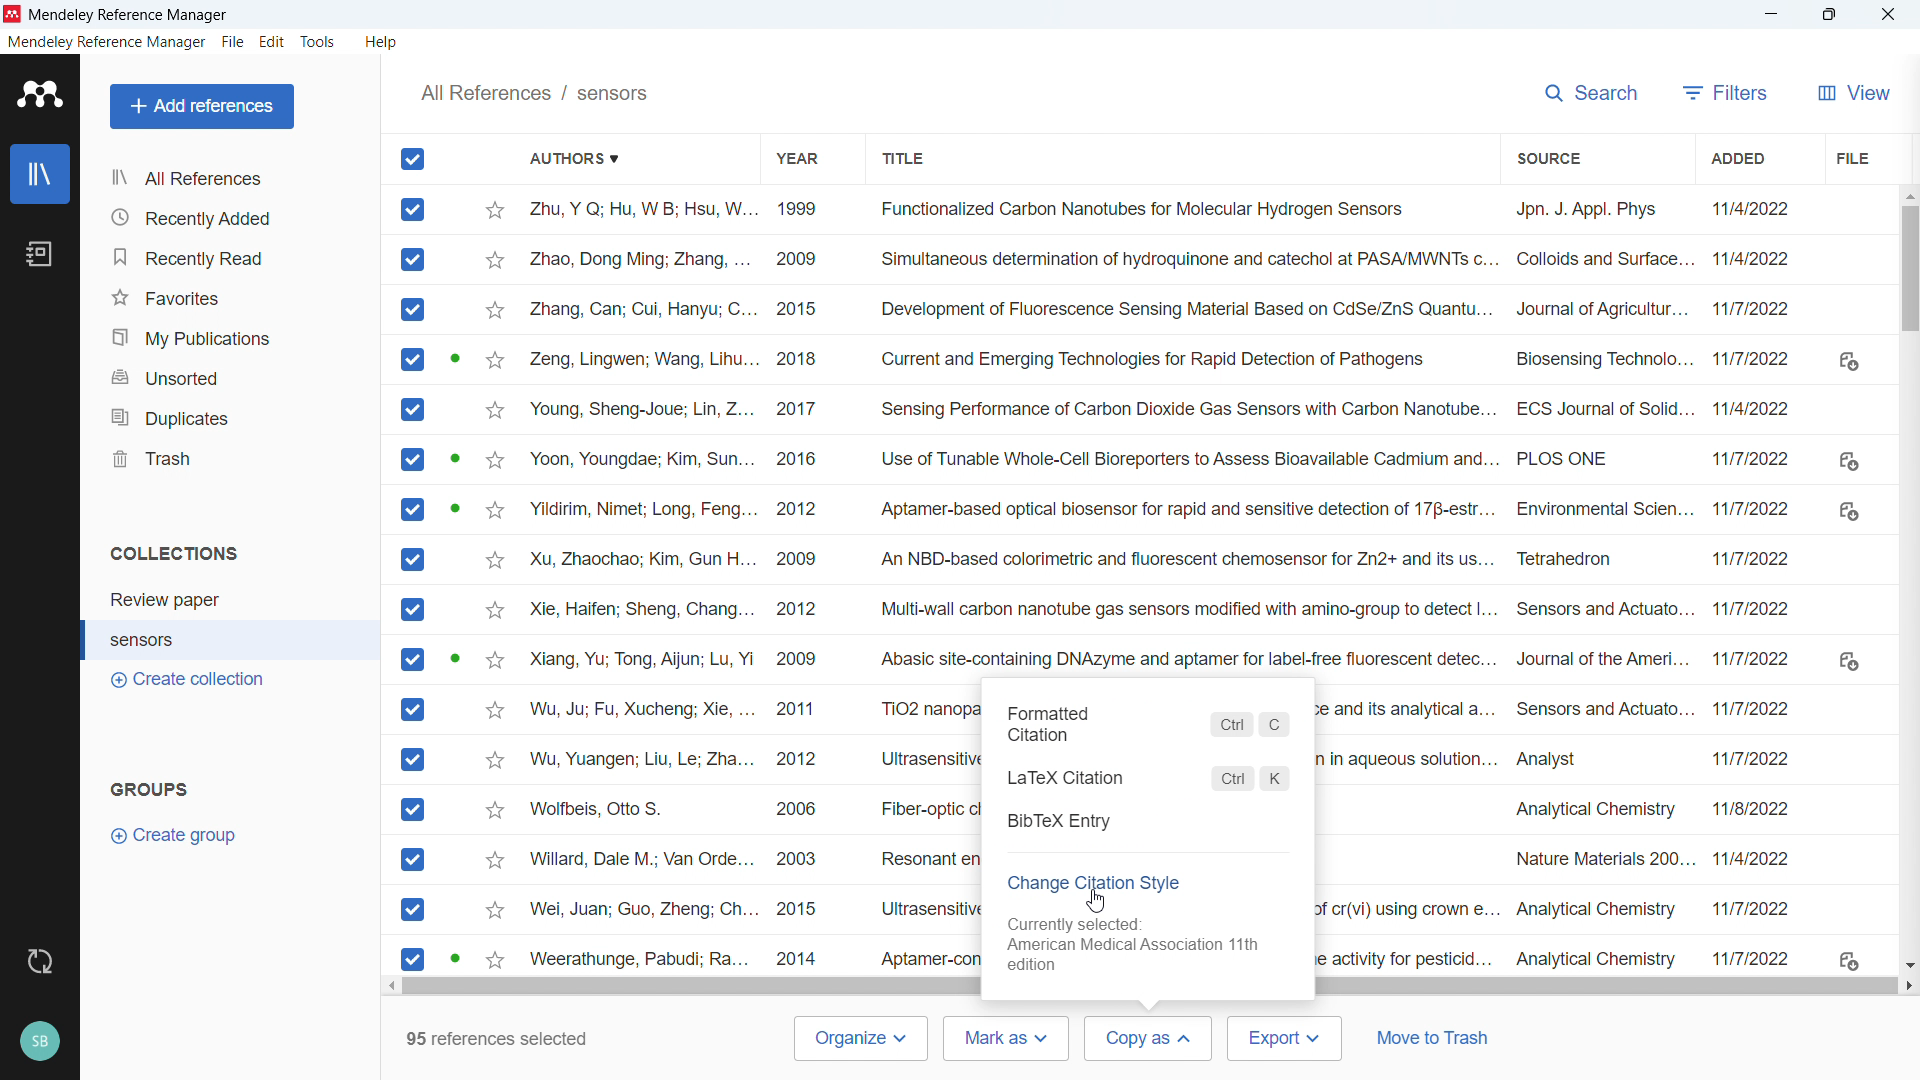 The width and height of the screenshot is (1920, 1080). I want to click on Current citation style , so click(1142, 943).